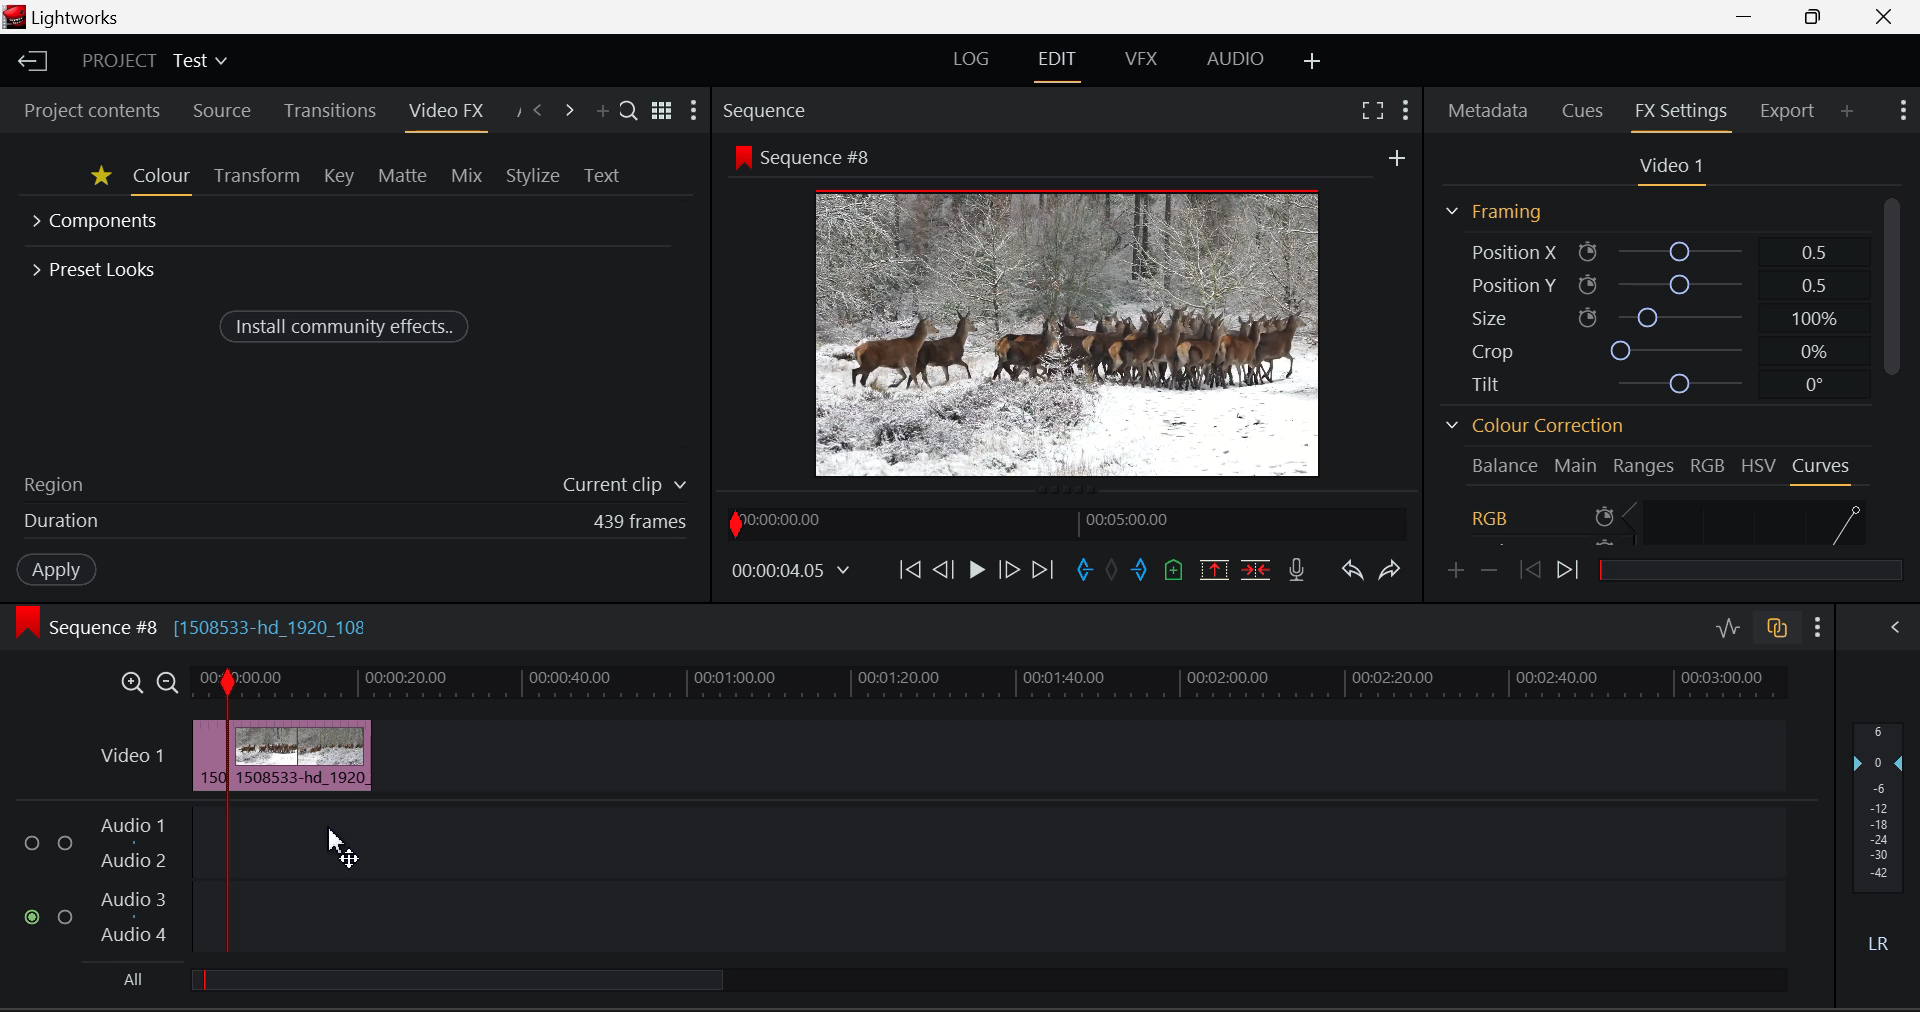  Describe the element at coordinates (1409, 109) in the screenshot. I see `Show Settings` at that location.